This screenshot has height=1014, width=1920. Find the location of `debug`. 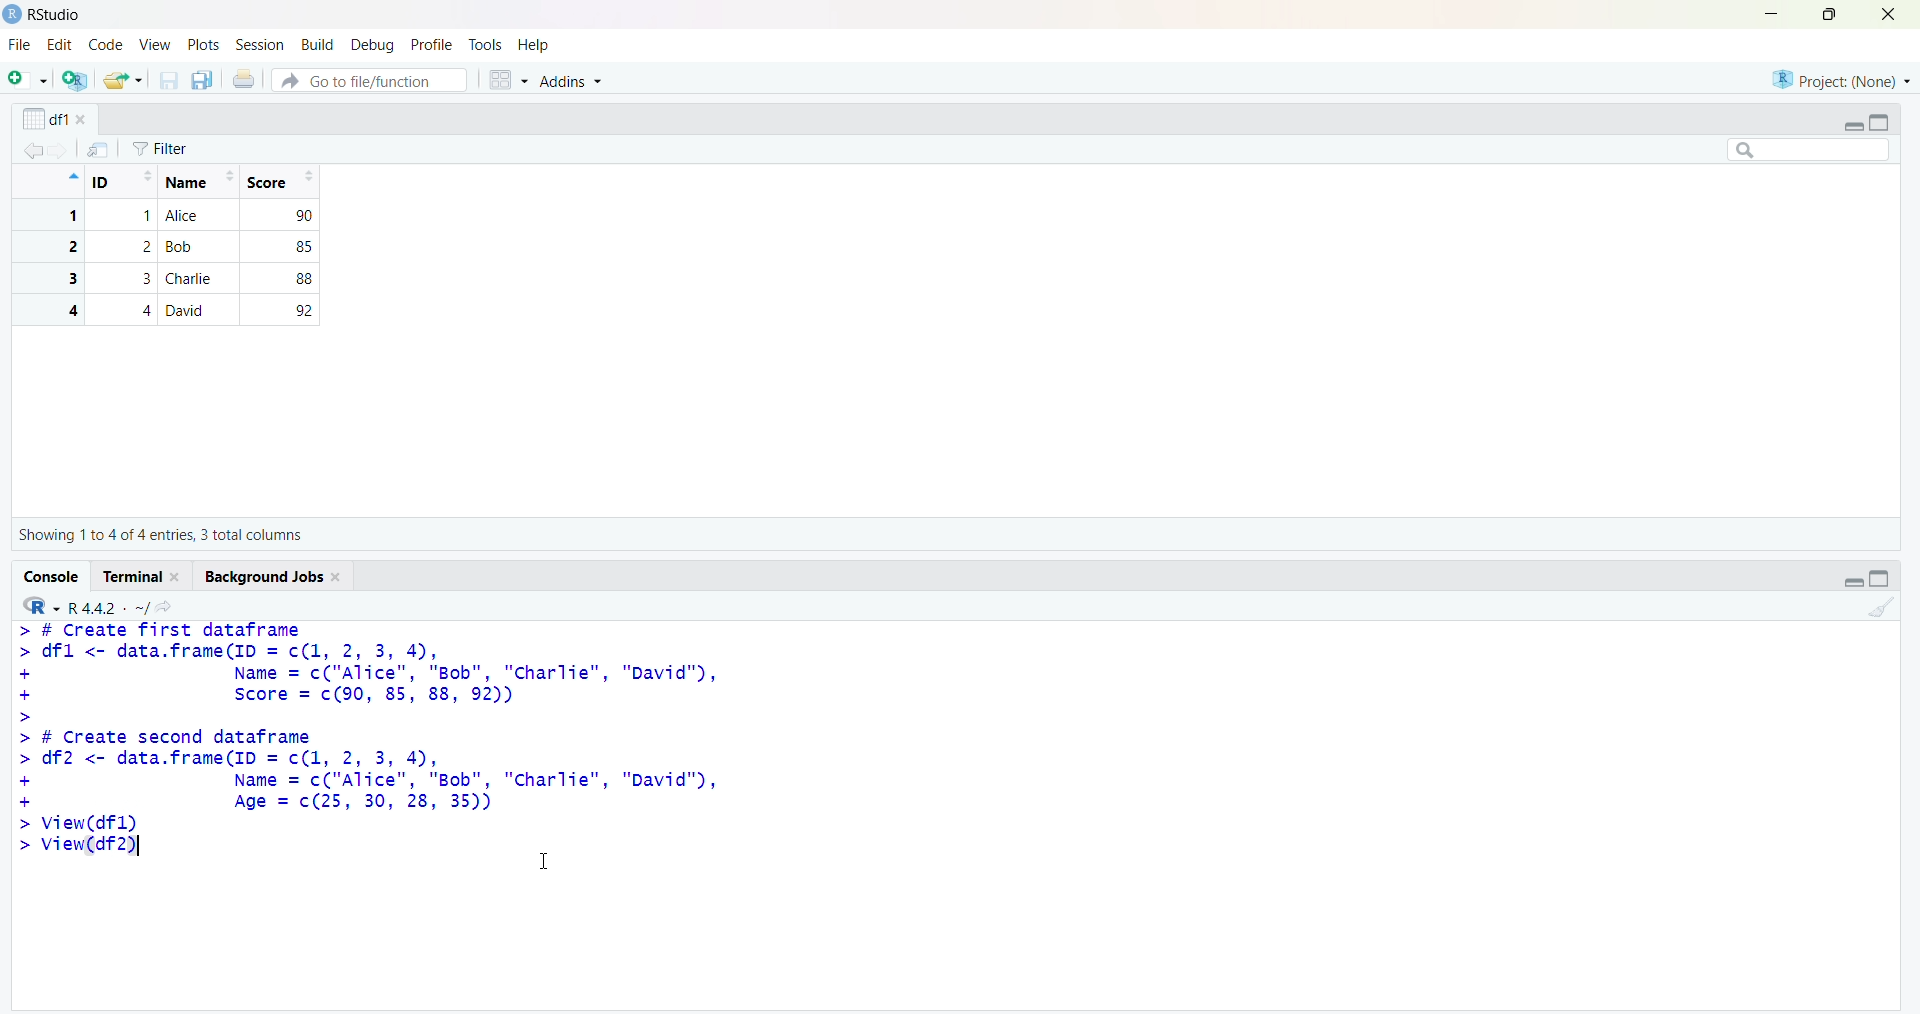

debug is located at coordinates (375, 46).